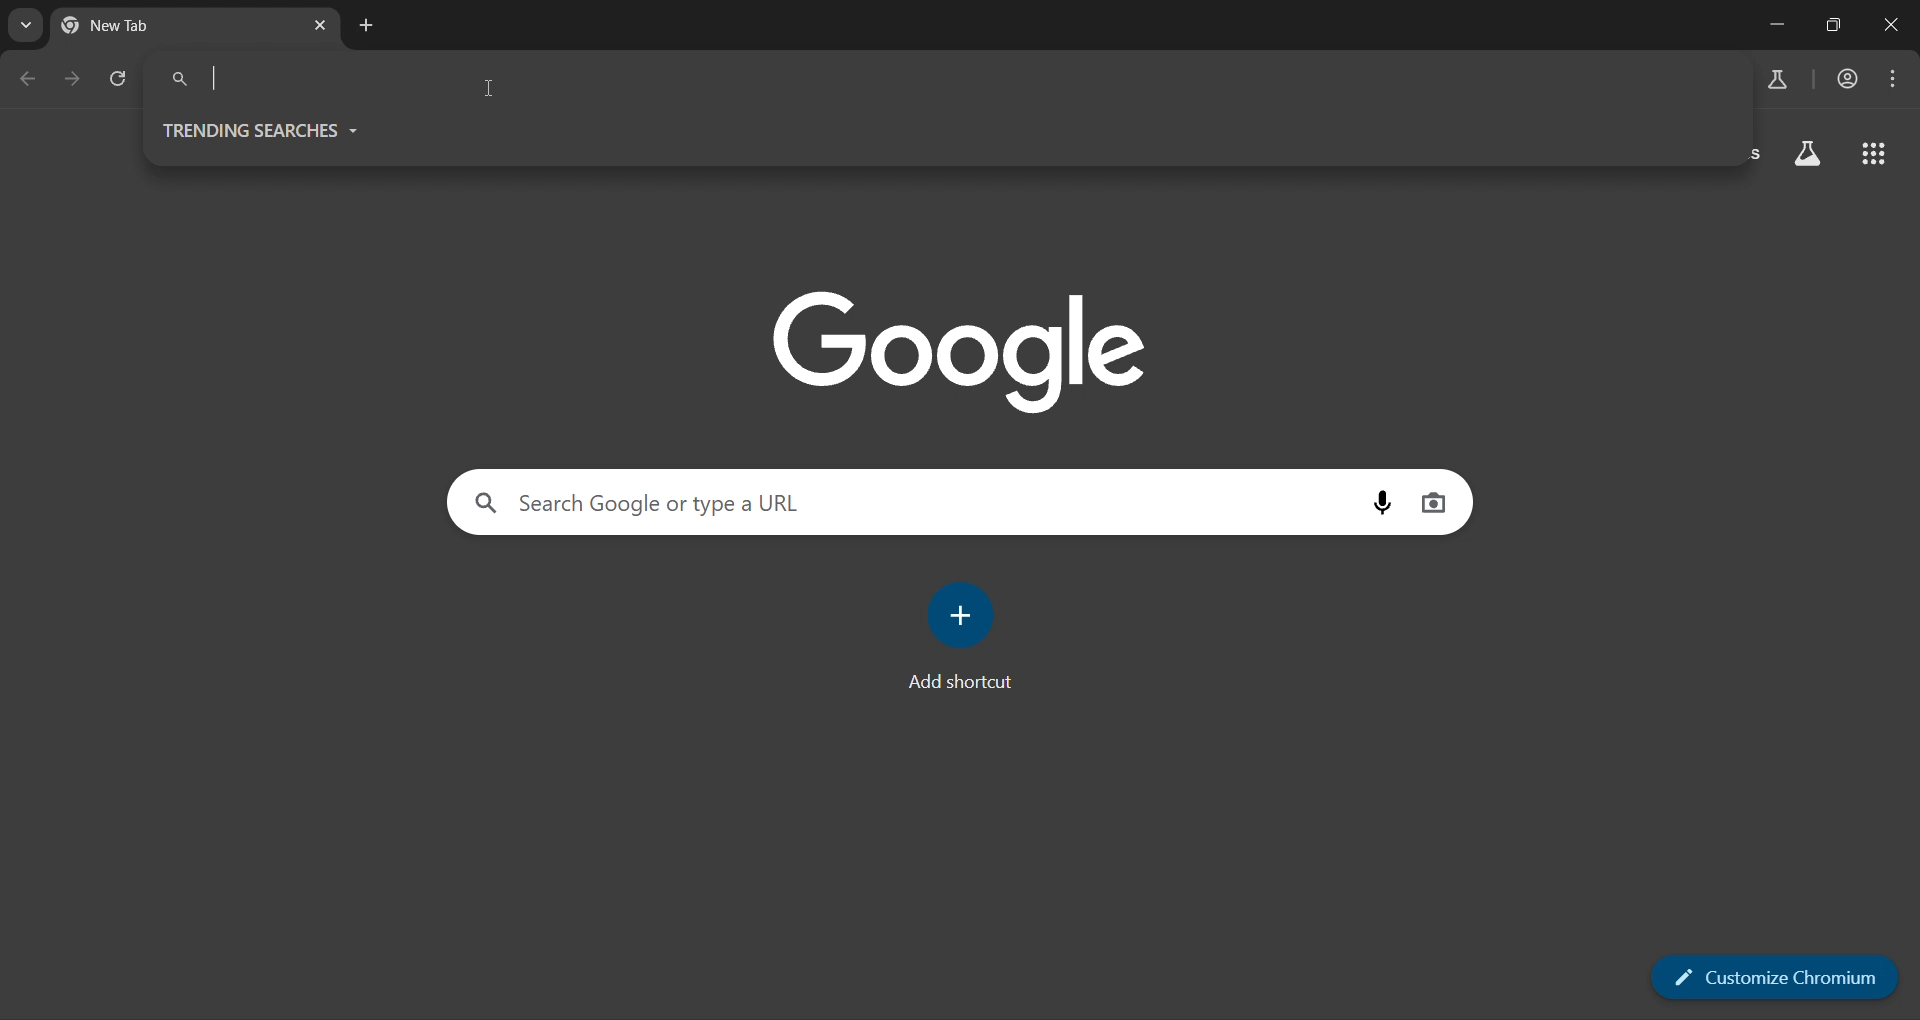 This screenshot has height=1020, width=1920. Describe the element at coordinates (902, 506) in the screenshot. I see `search panel` at that location.